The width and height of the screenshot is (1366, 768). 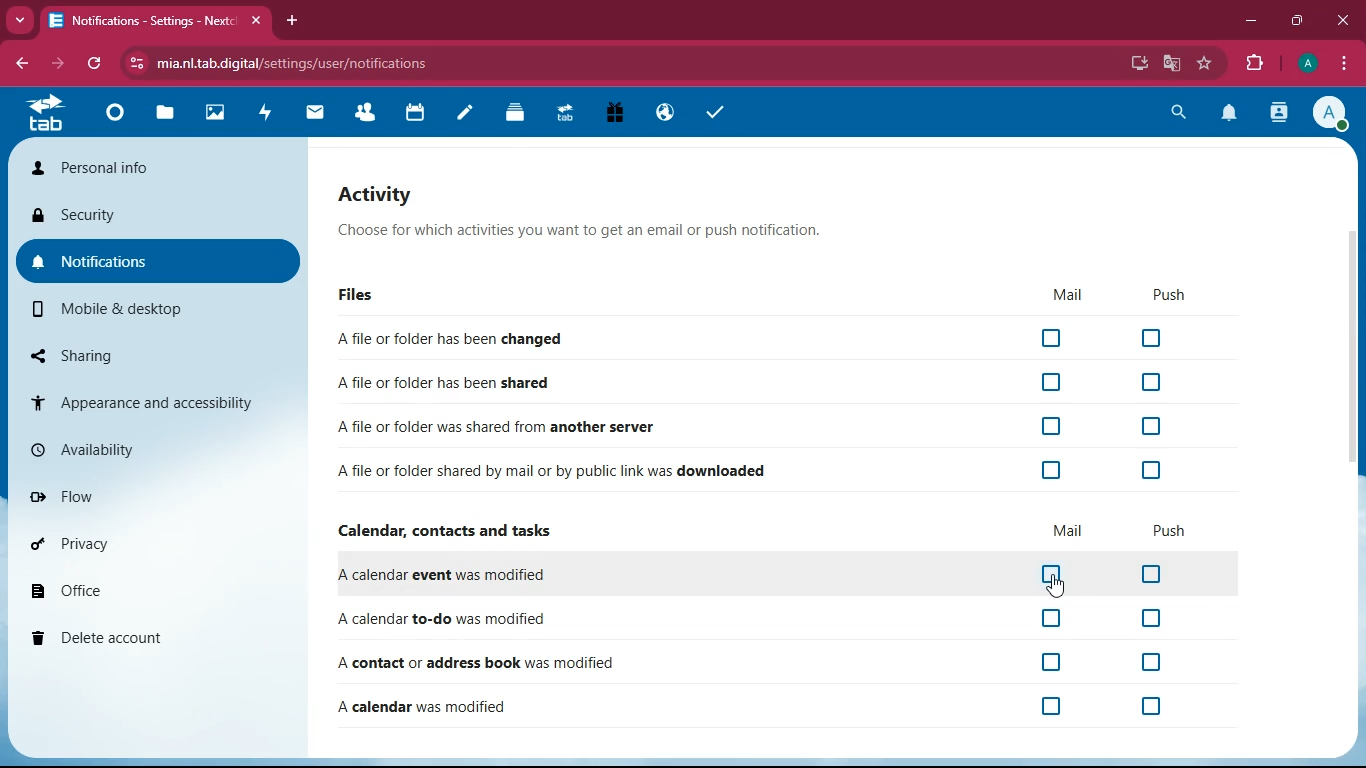 What do you see at coordinates (616, 231) in the screenshot?
I see `Choose for which activities you want to get an email or push notification.` at bounding box center [616, 231].